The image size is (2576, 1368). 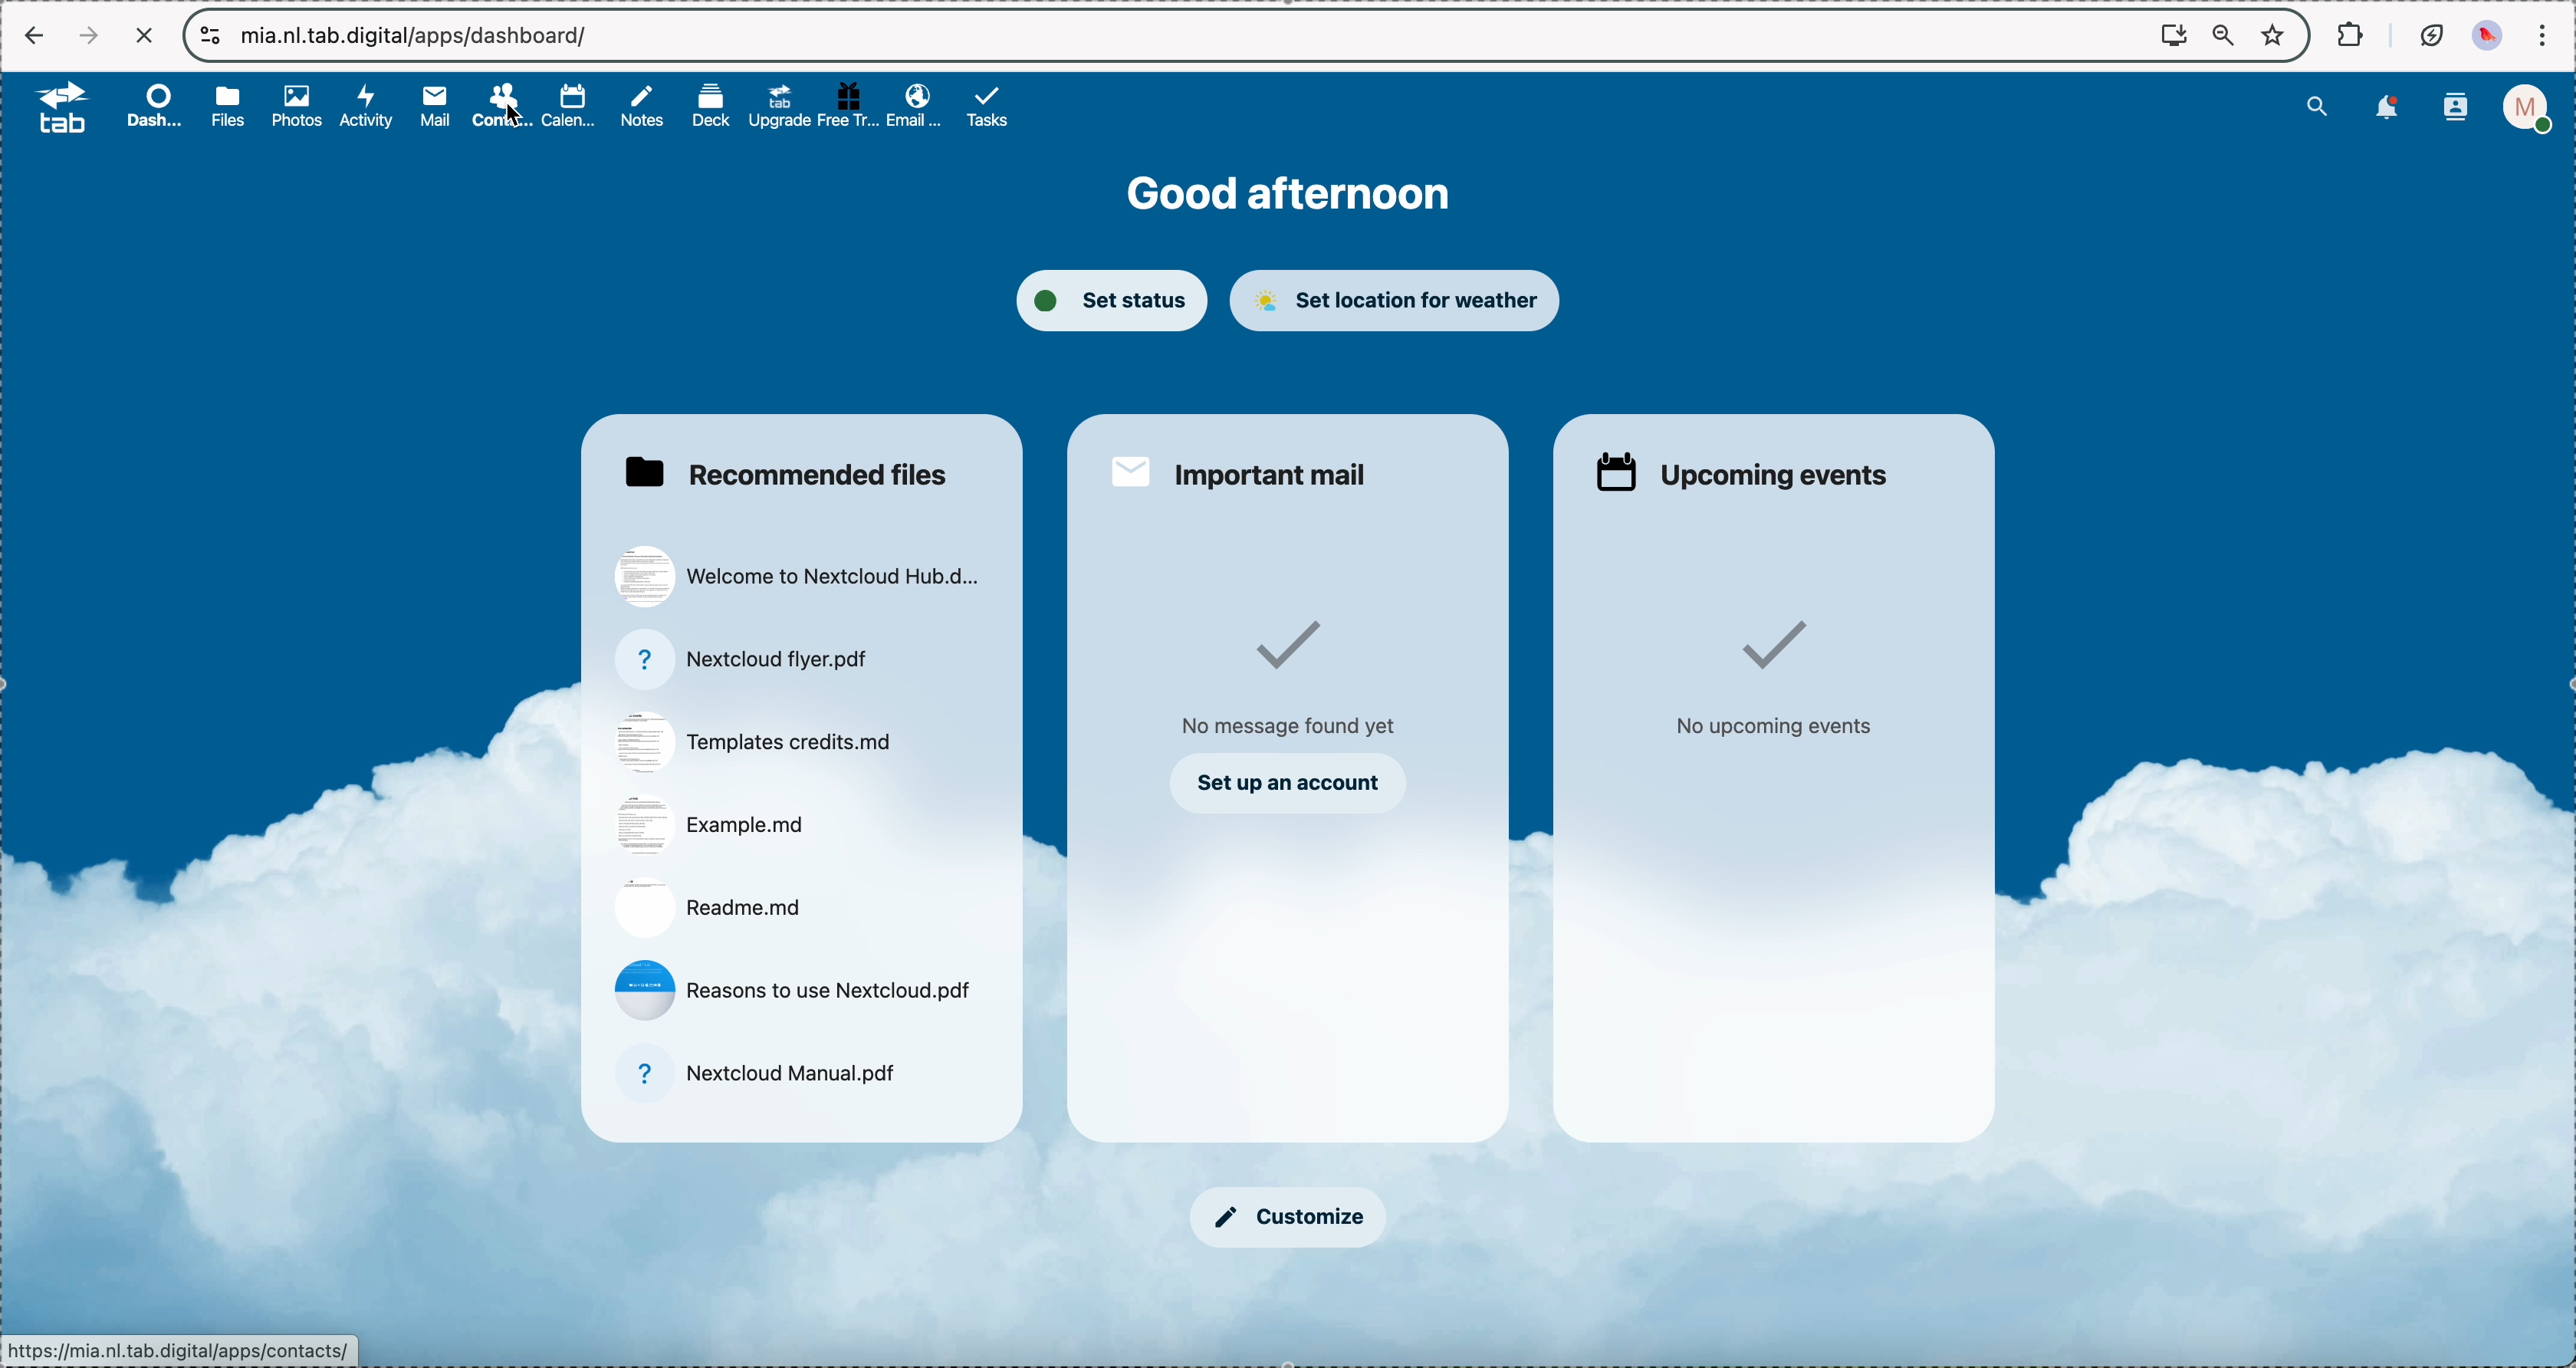 What do you see at coordinates (31, 33) in the screenshot?
I see `navigate back` at bounding box center [31, 33].